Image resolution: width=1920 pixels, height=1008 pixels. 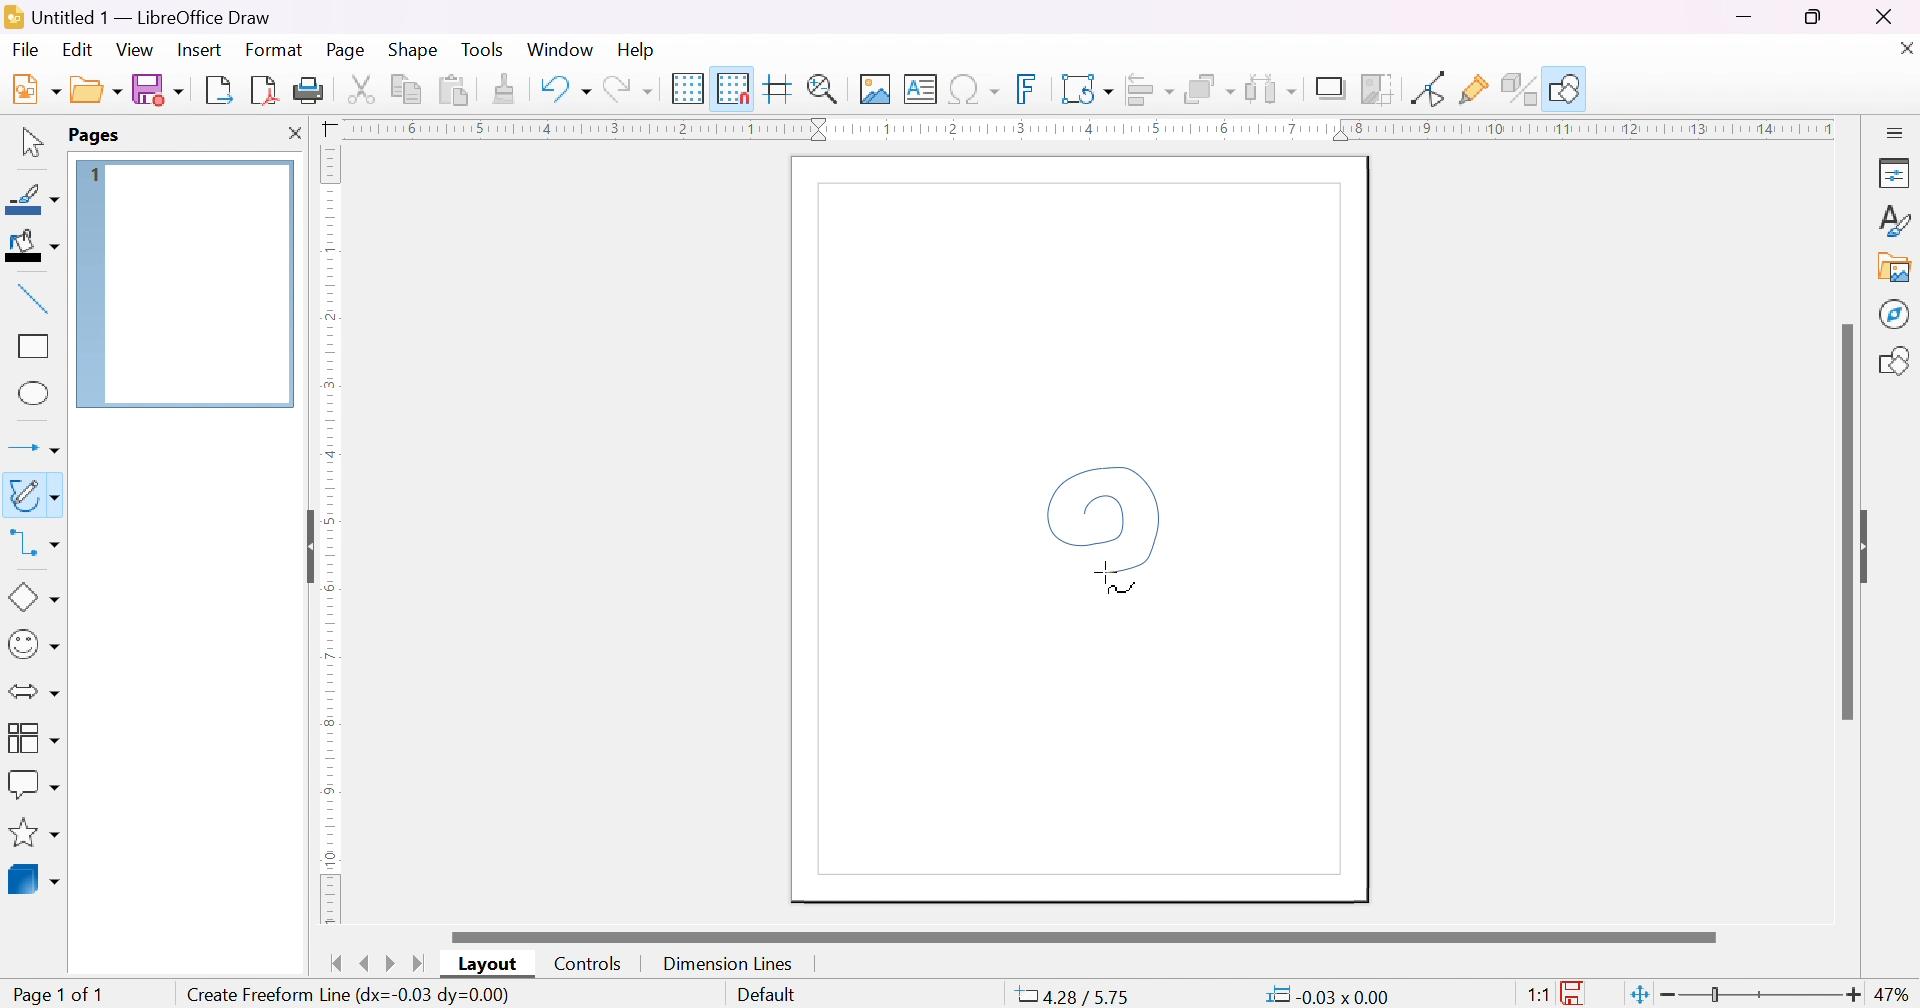 What do you see at coordinates (1896, 130) in the screenshot?
I see `slidebar settings` at bounding box center [1896, 130].